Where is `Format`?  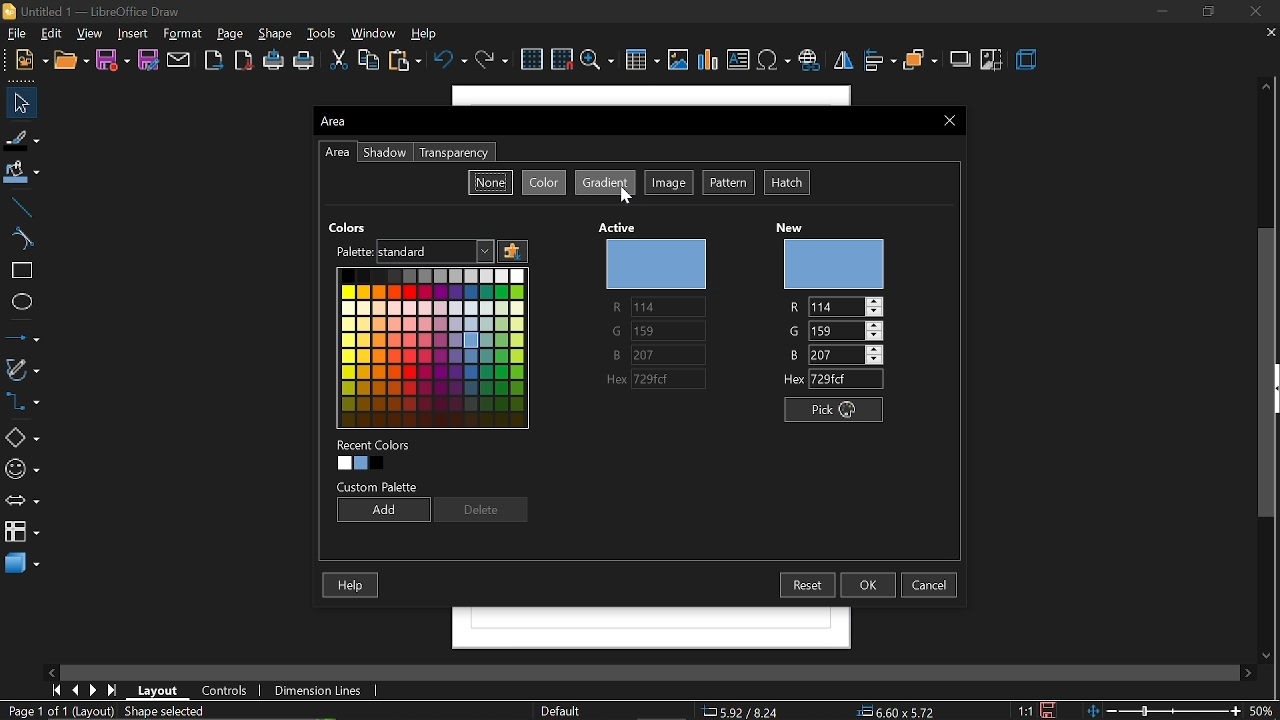 Format is located at coordinates (185, 34).